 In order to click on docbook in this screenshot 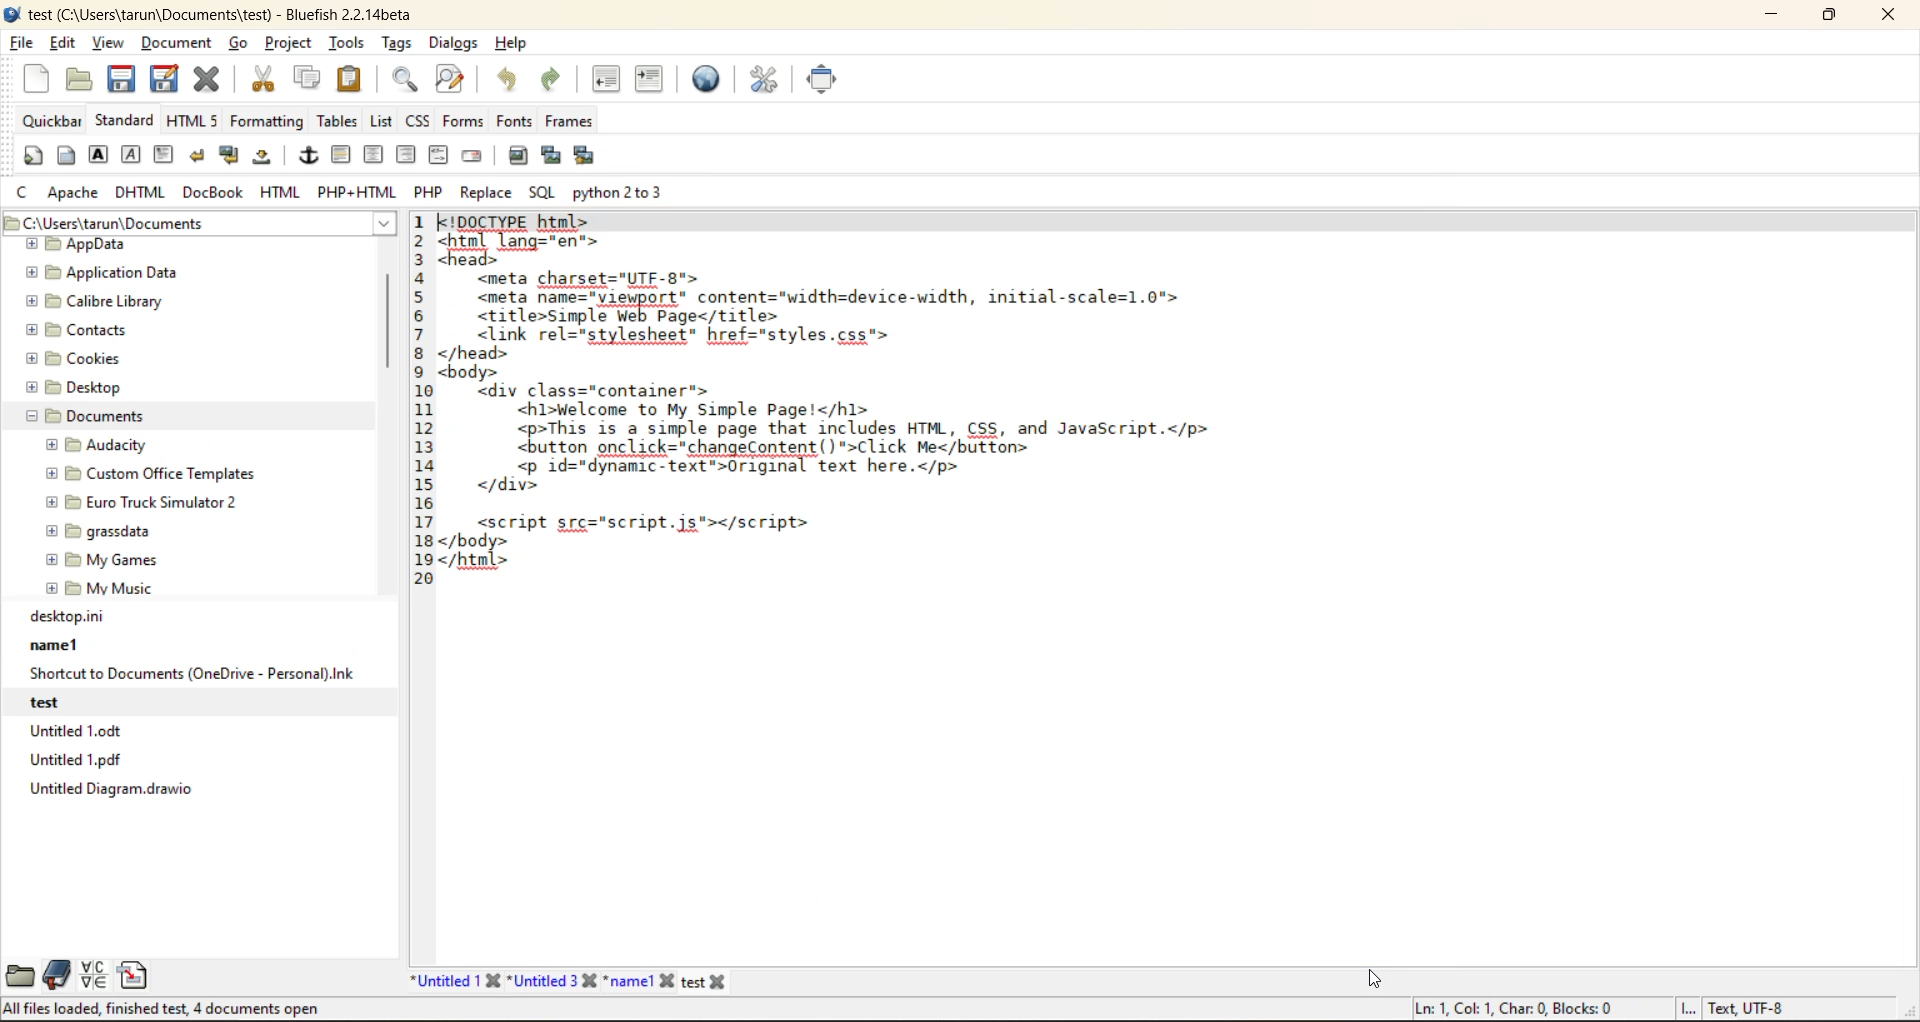, I will do `click(215, 194)`.